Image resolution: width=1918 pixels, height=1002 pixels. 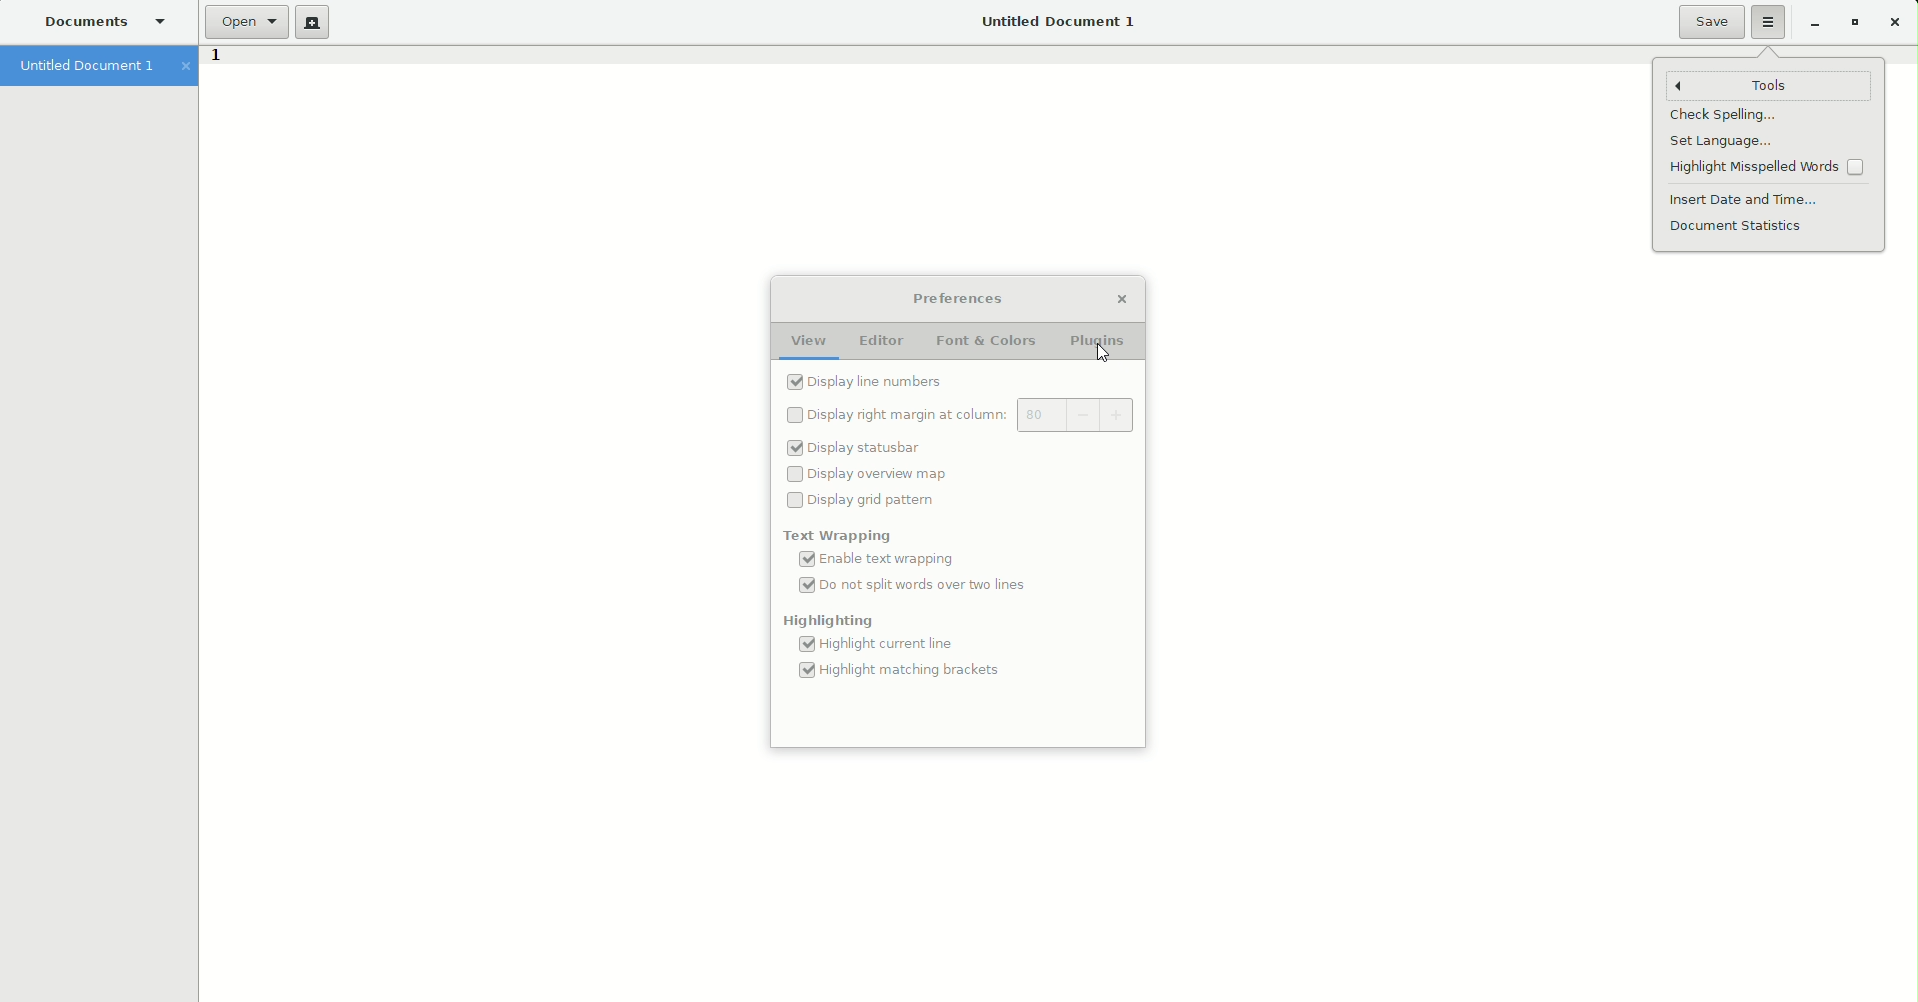 I want to click on Display grid pattern, so click(x=866, y=501).